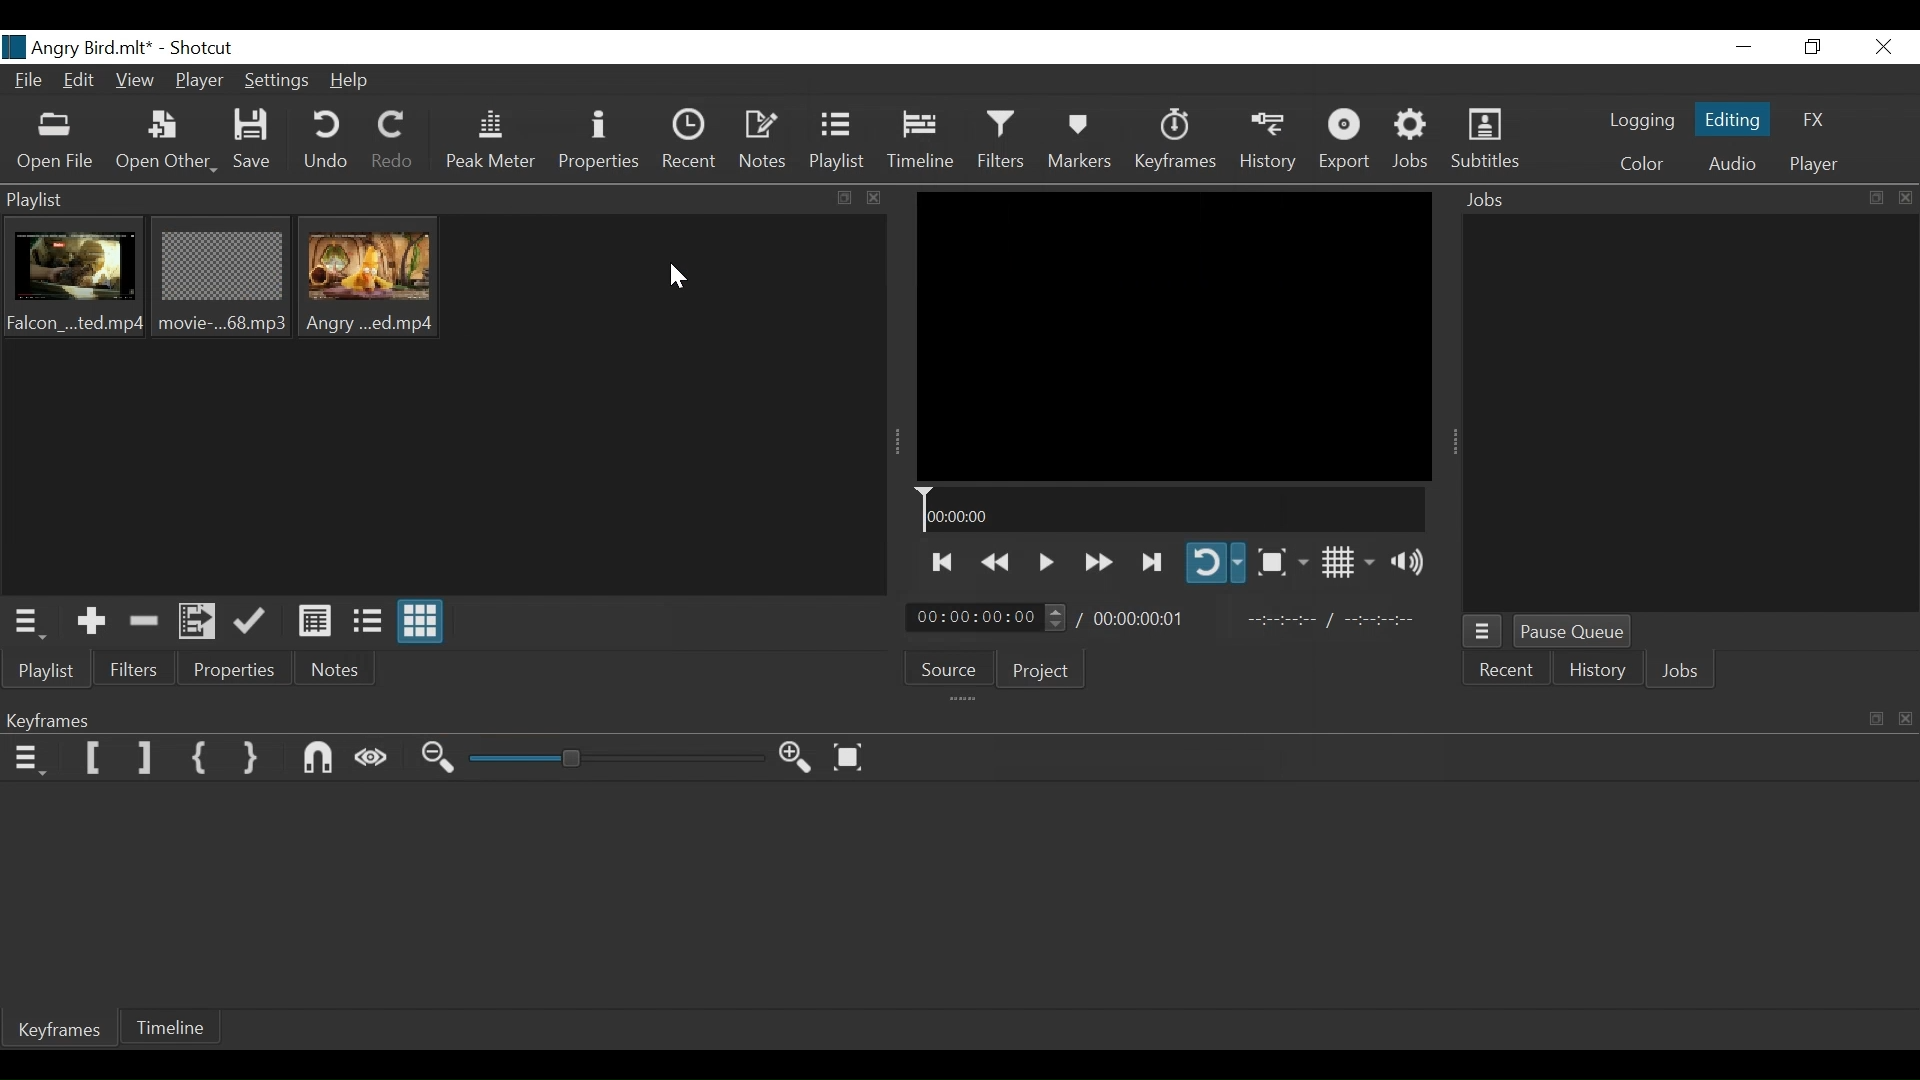  I want to click on Add files to the playlist, so click(200, 623).